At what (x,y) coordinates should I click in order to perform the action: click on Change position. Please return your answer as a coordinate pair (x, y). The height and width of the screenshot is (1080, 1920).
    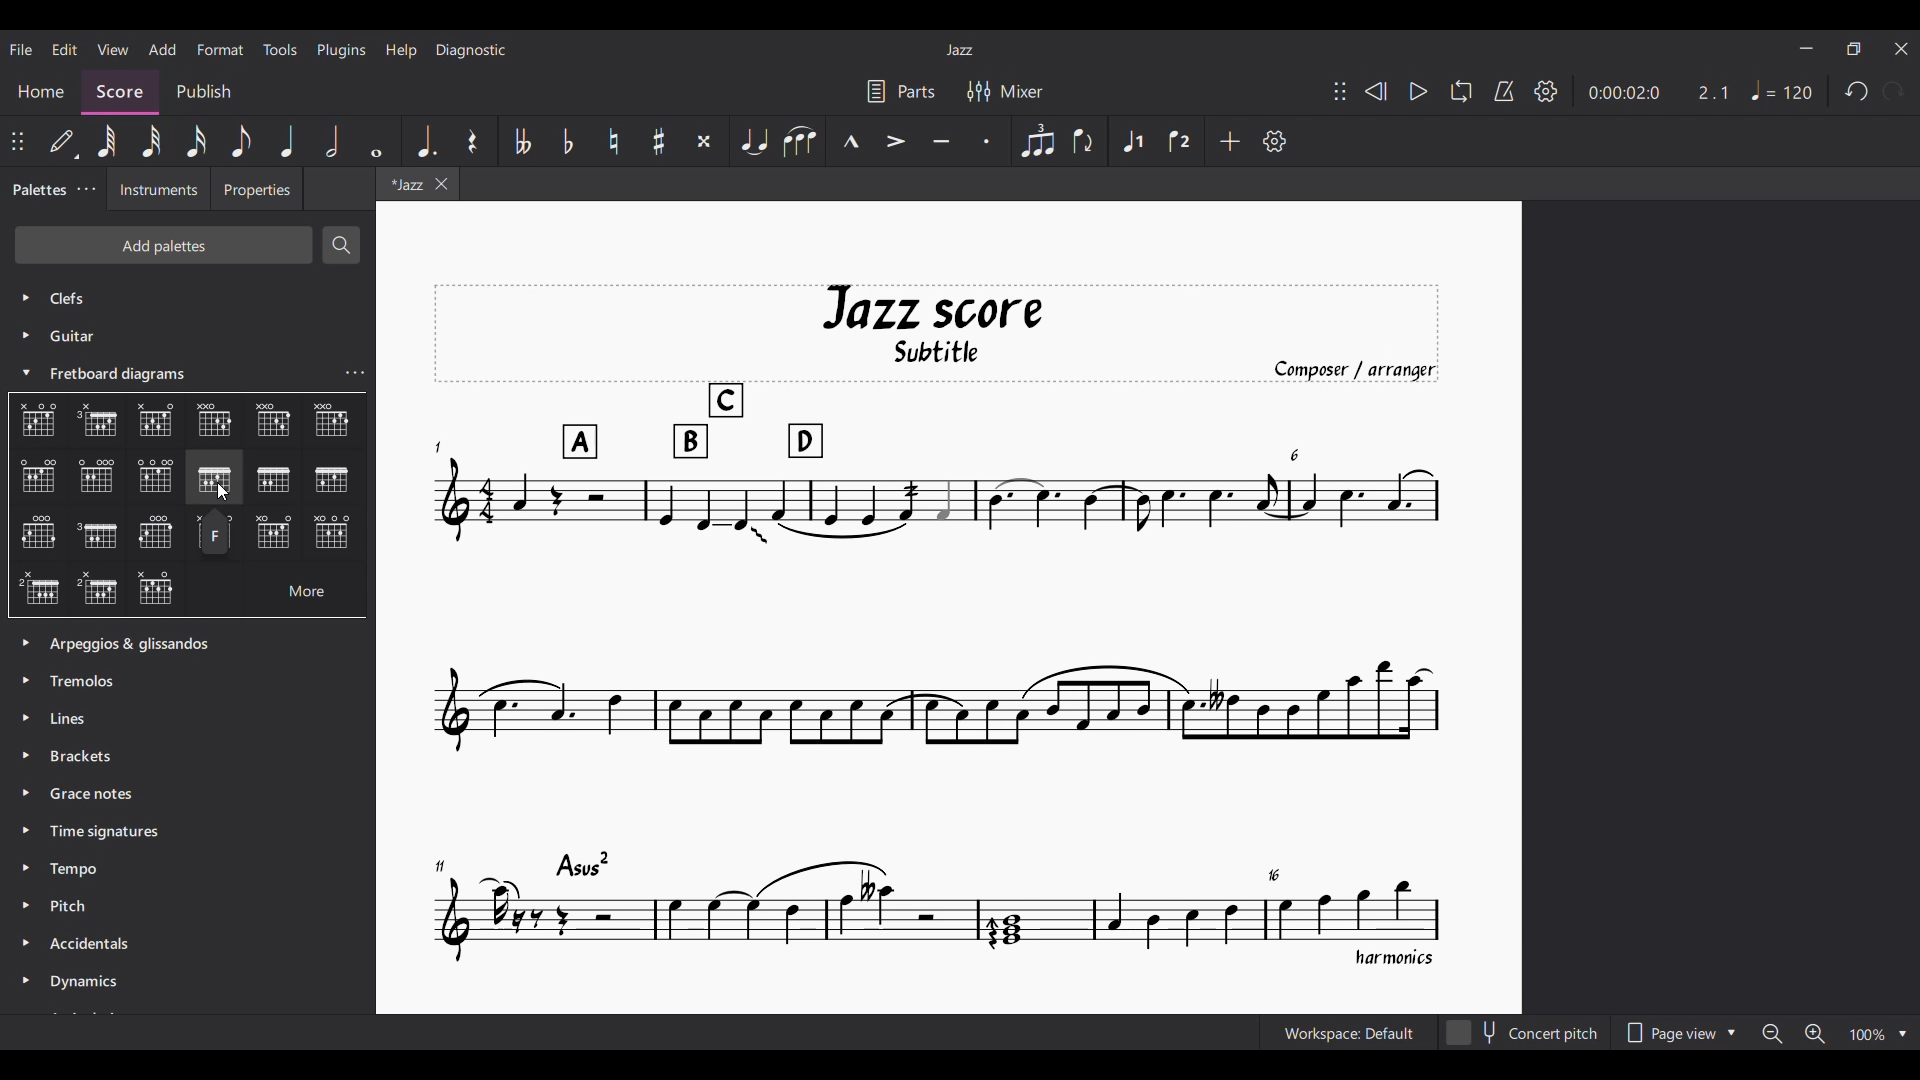
    Looking at the image, I should click on (17, 141).